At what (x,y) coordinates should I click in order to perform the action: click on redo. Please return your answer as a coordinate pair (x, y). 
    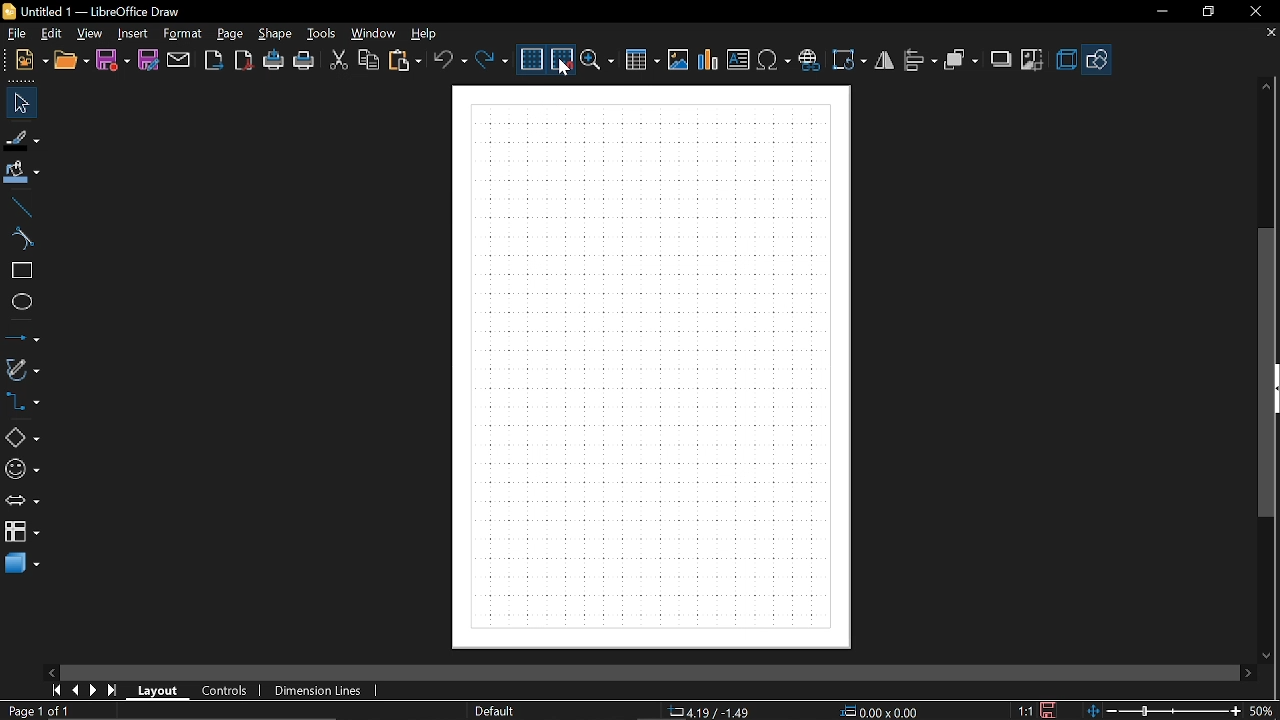
    Looking at the image, I should click on (493, 60).